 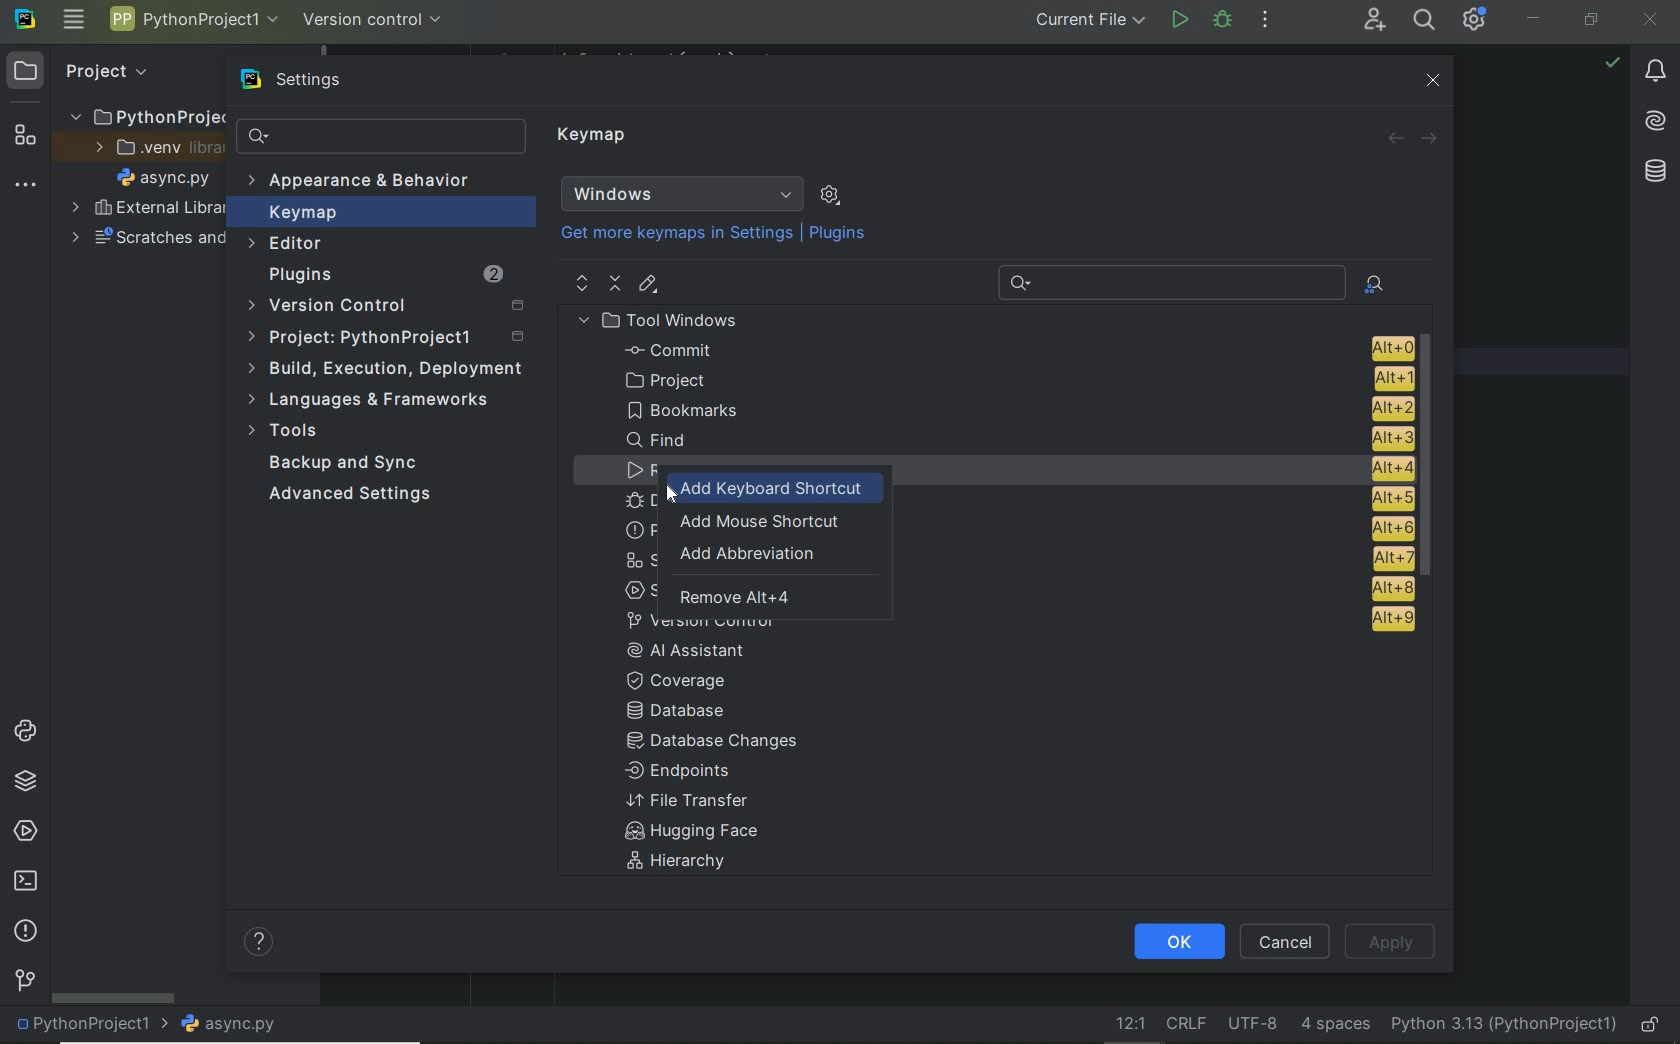 What do you see at coordinates (22, 133) in the screenshot?
I see `structure` at bounding box center [22, 133].